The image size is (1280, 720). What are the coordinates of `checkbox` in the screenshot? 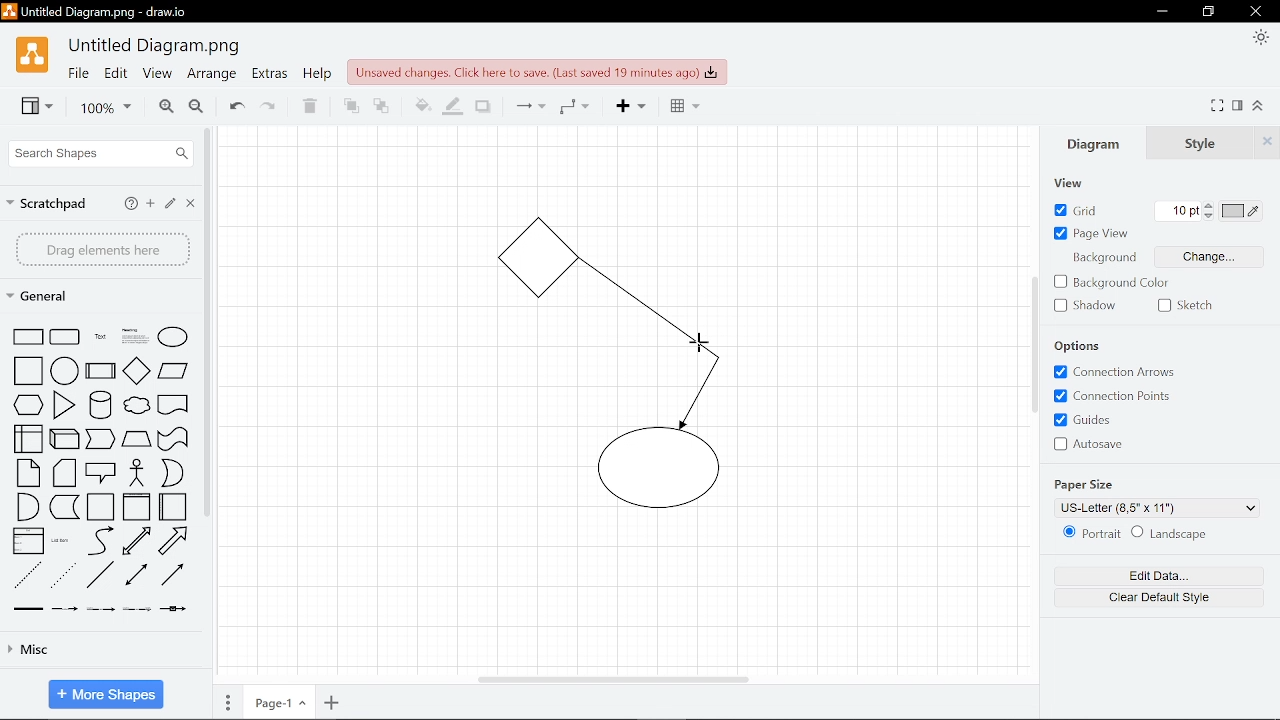 It's located at (1059, 421).